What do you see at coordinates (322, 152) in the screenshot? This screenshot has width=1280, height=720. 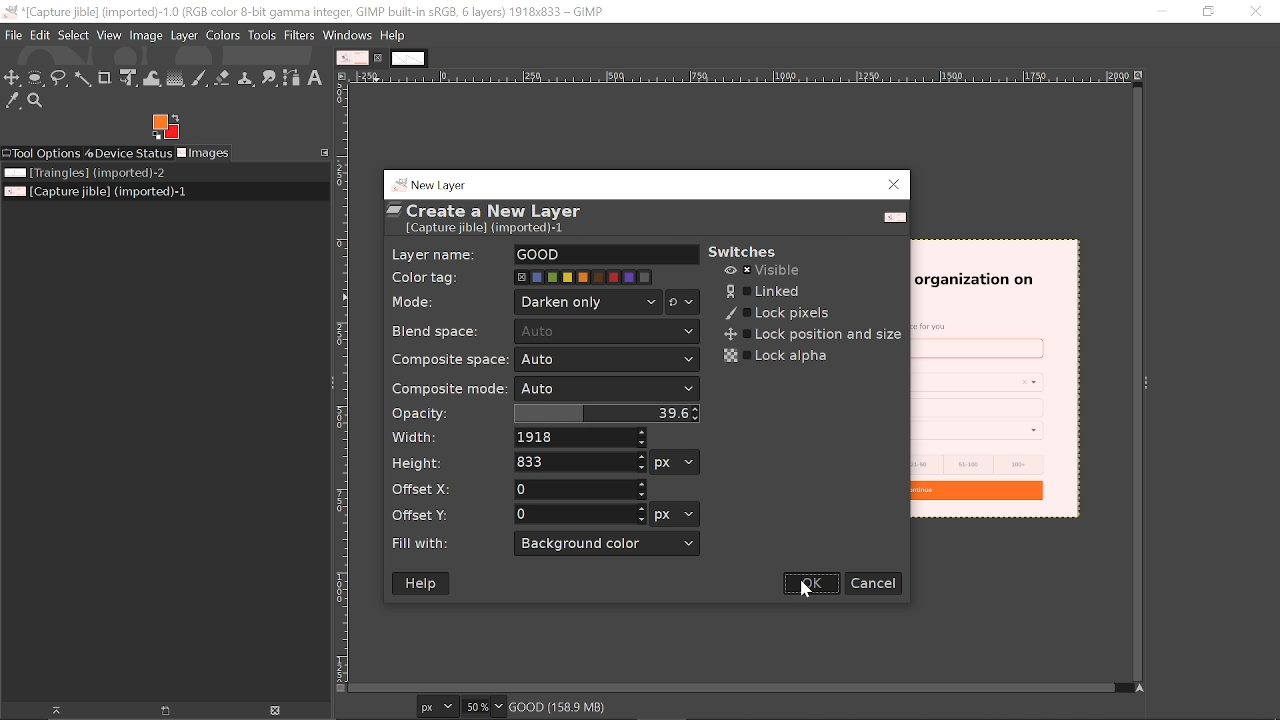 I see `Configure this tab` at bounding box center [322, 152].